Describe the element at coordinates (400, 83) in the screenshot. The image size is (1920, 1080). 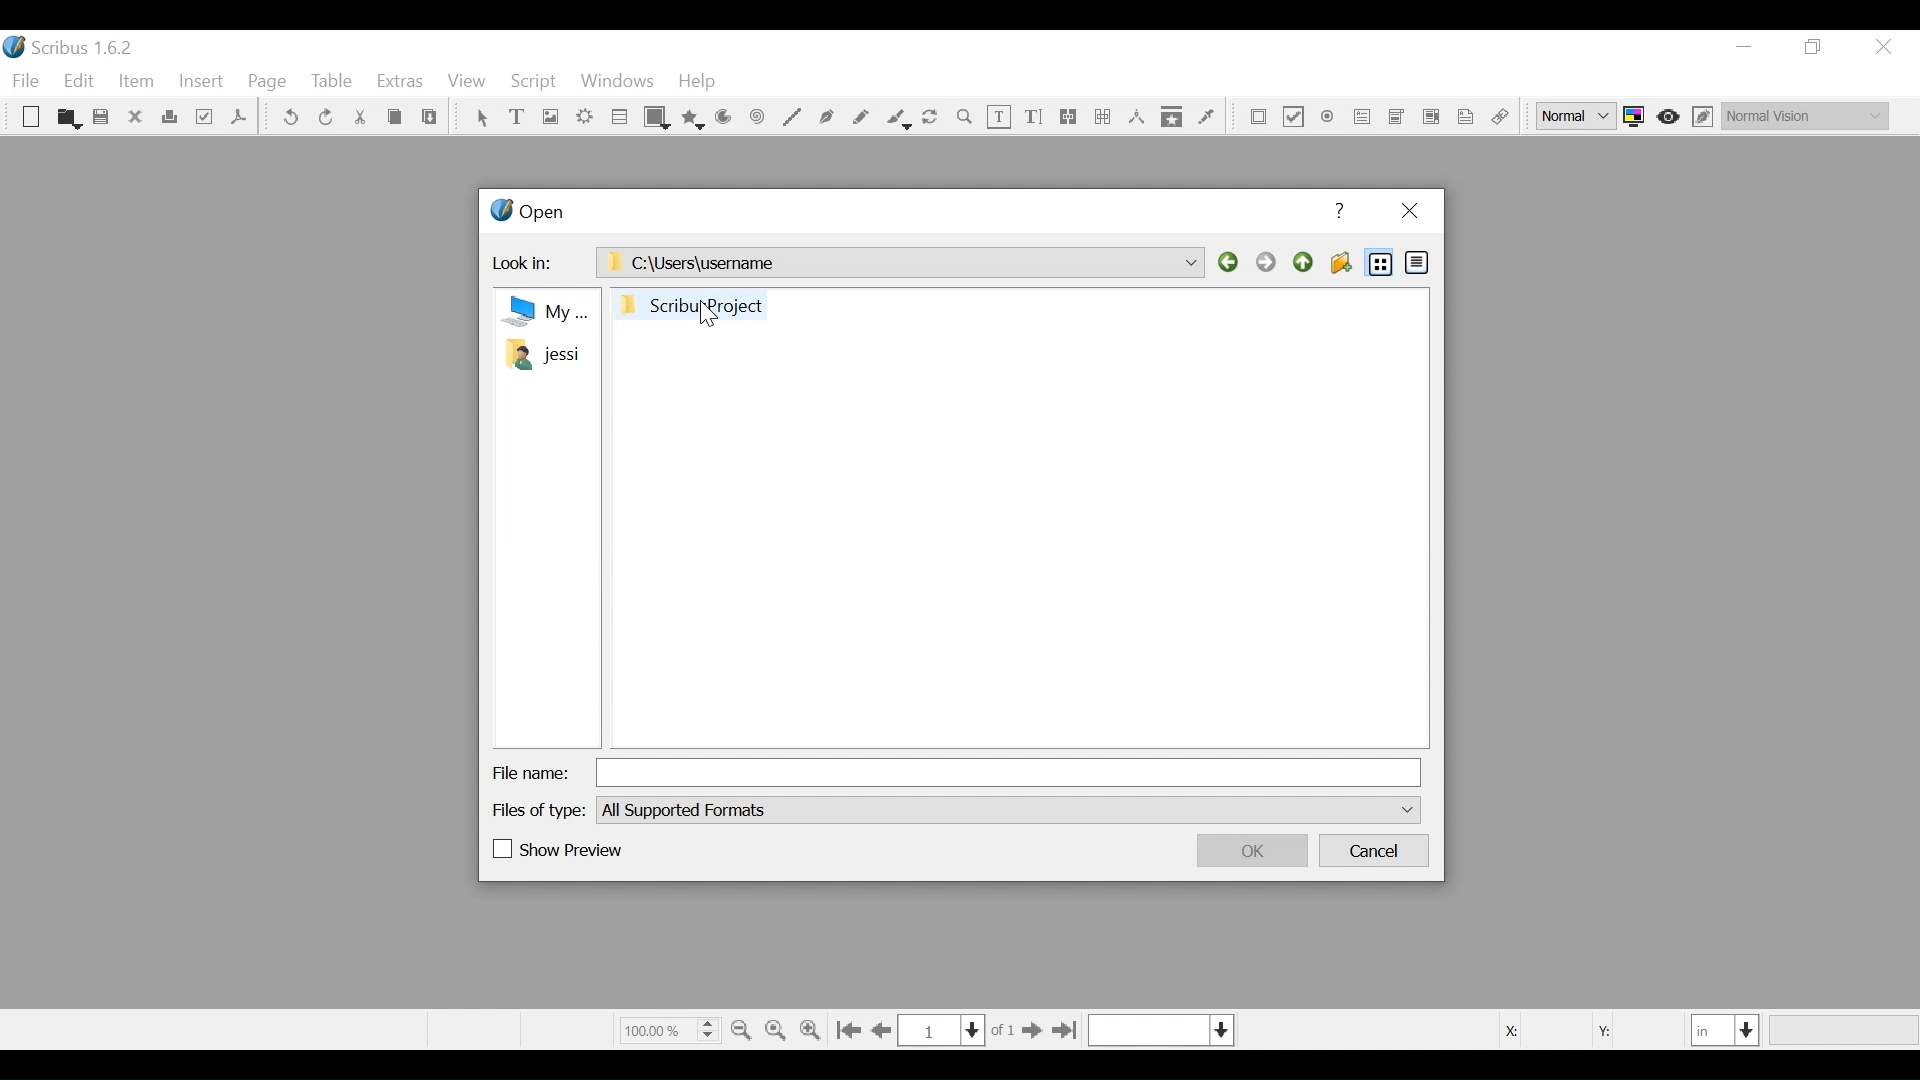
I see `Extras` at that location.